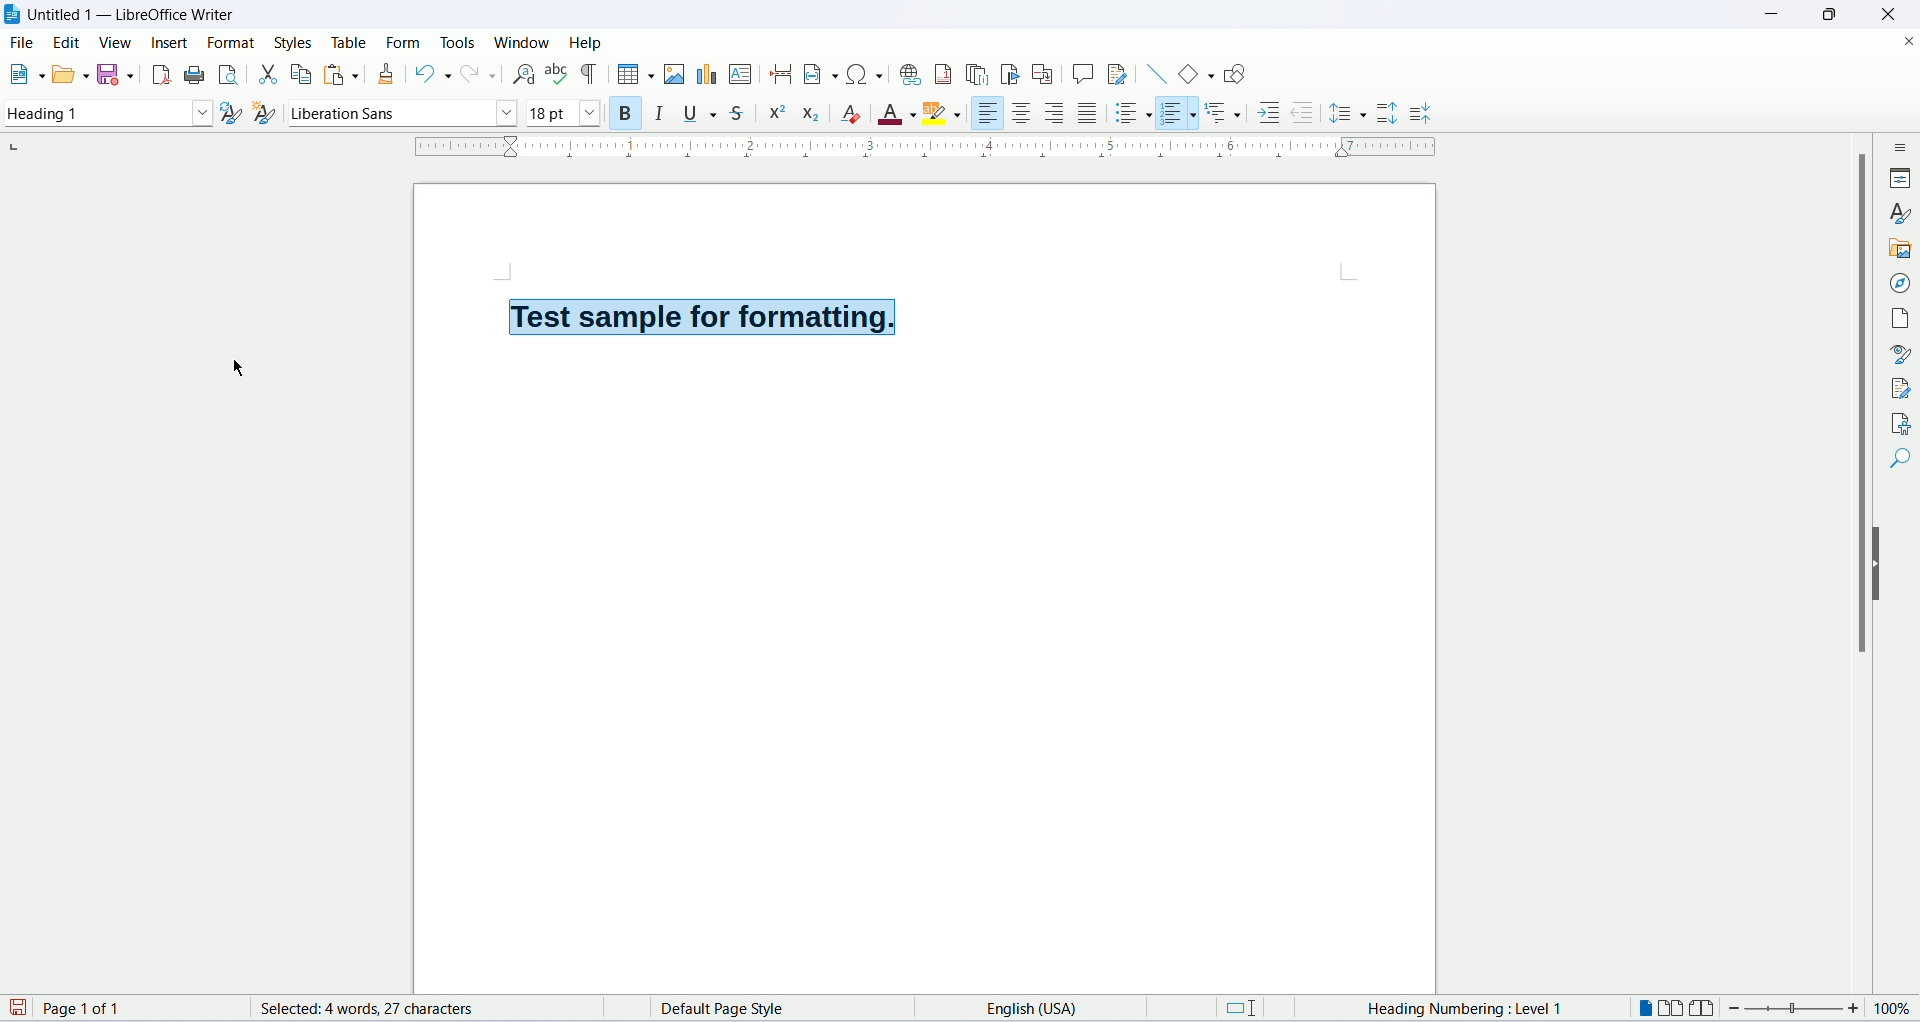  I want to click on edit, so click(68, 45).